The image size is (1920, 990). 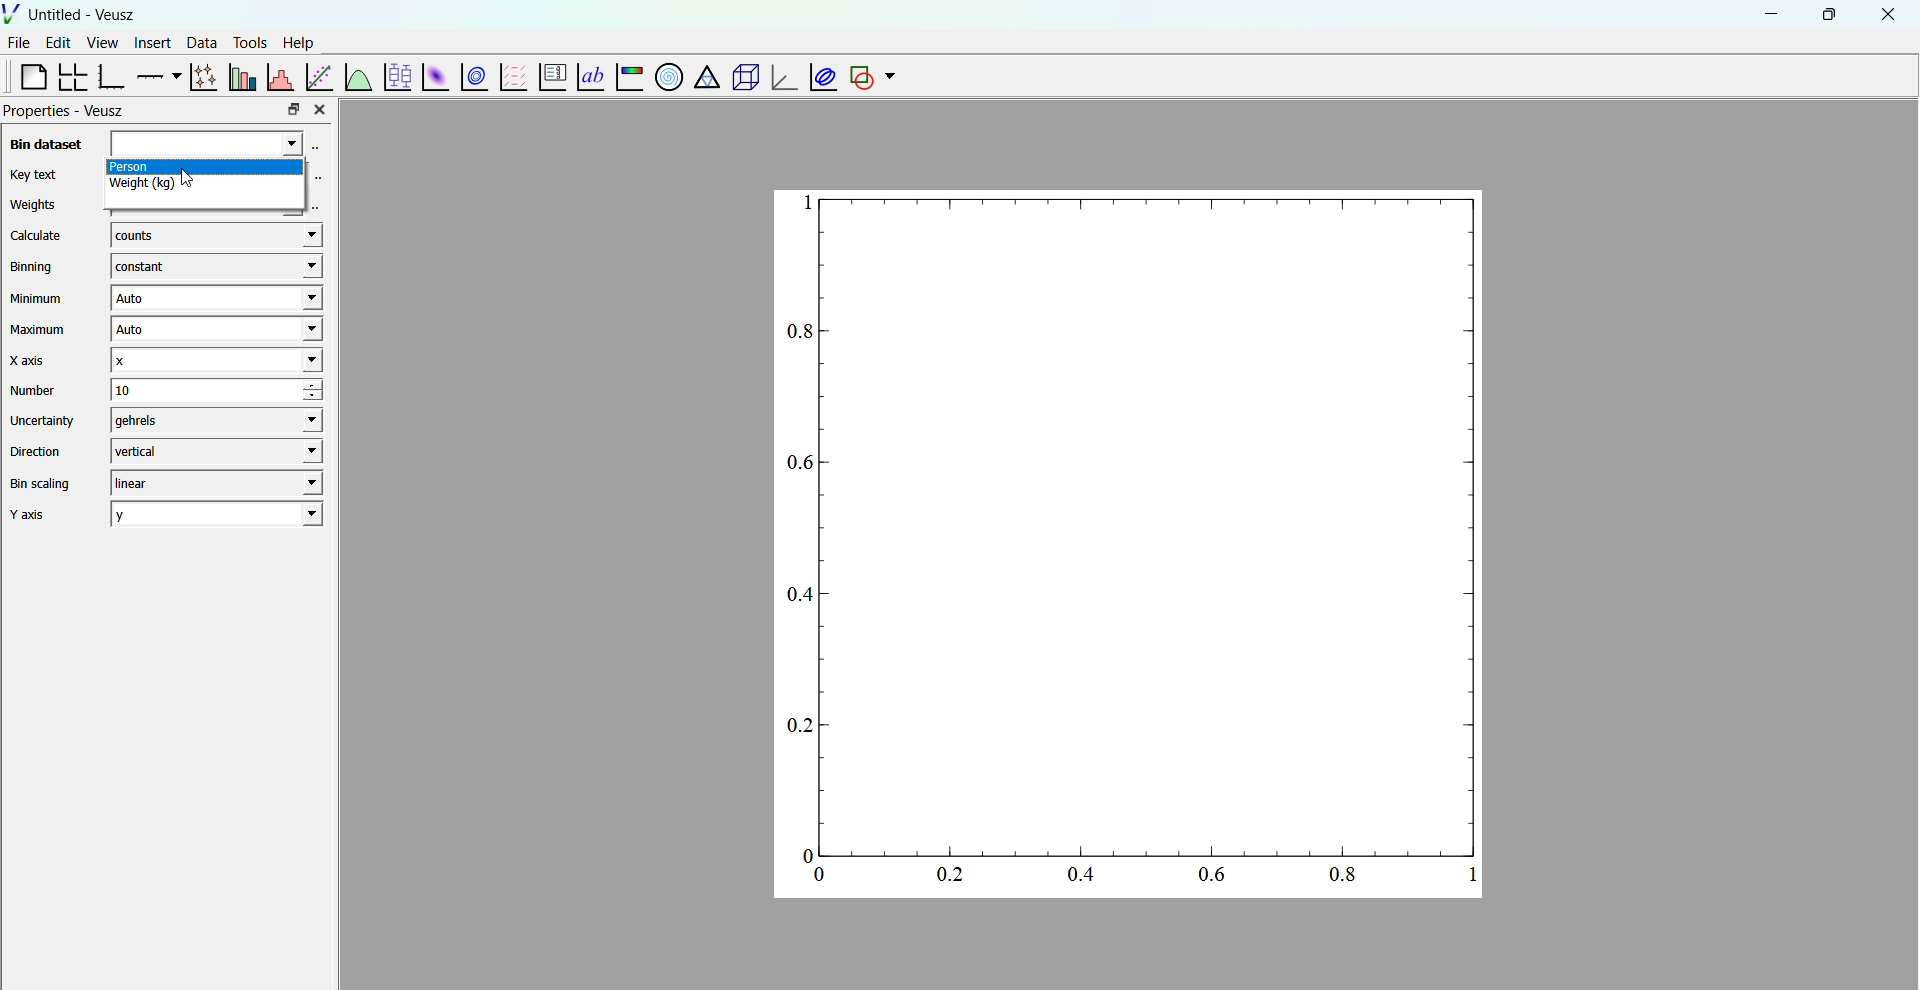 I want to click on 0.2, so click(x=946, y=873).